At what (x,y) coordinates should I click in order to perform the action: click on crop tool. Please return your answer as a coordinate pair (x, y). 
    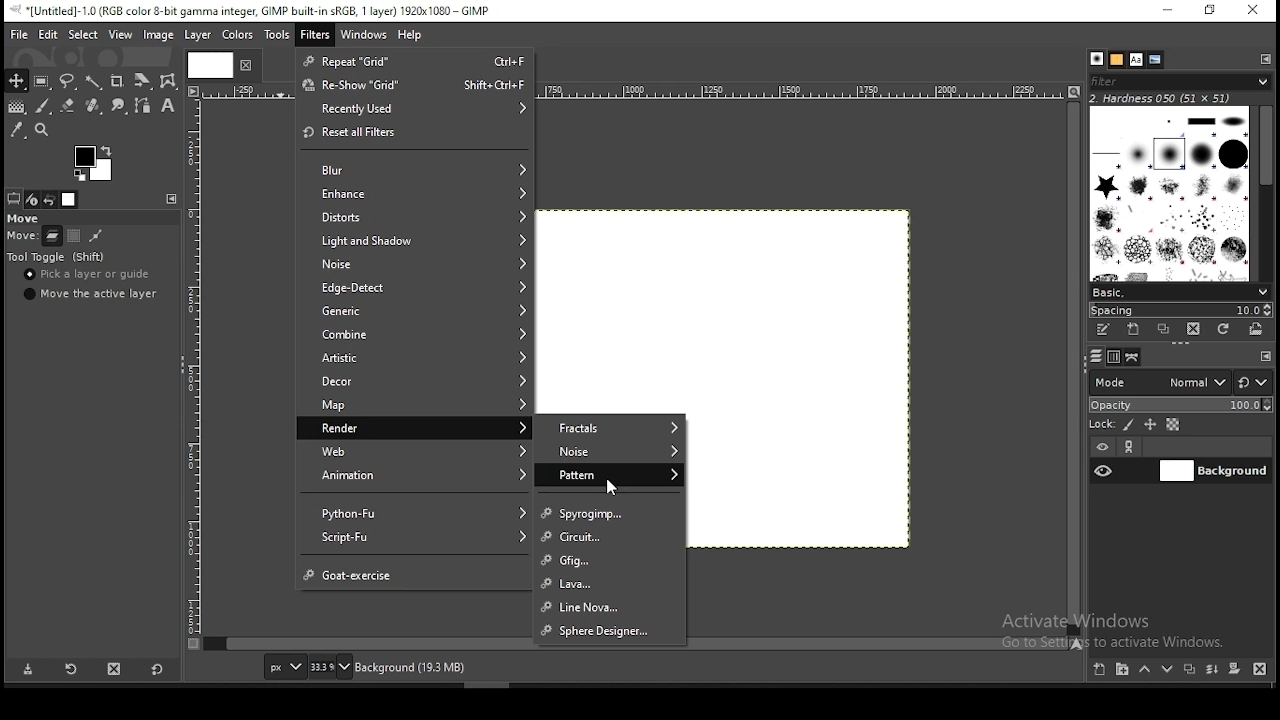
    Looking at the image, I should click on (140, 82).